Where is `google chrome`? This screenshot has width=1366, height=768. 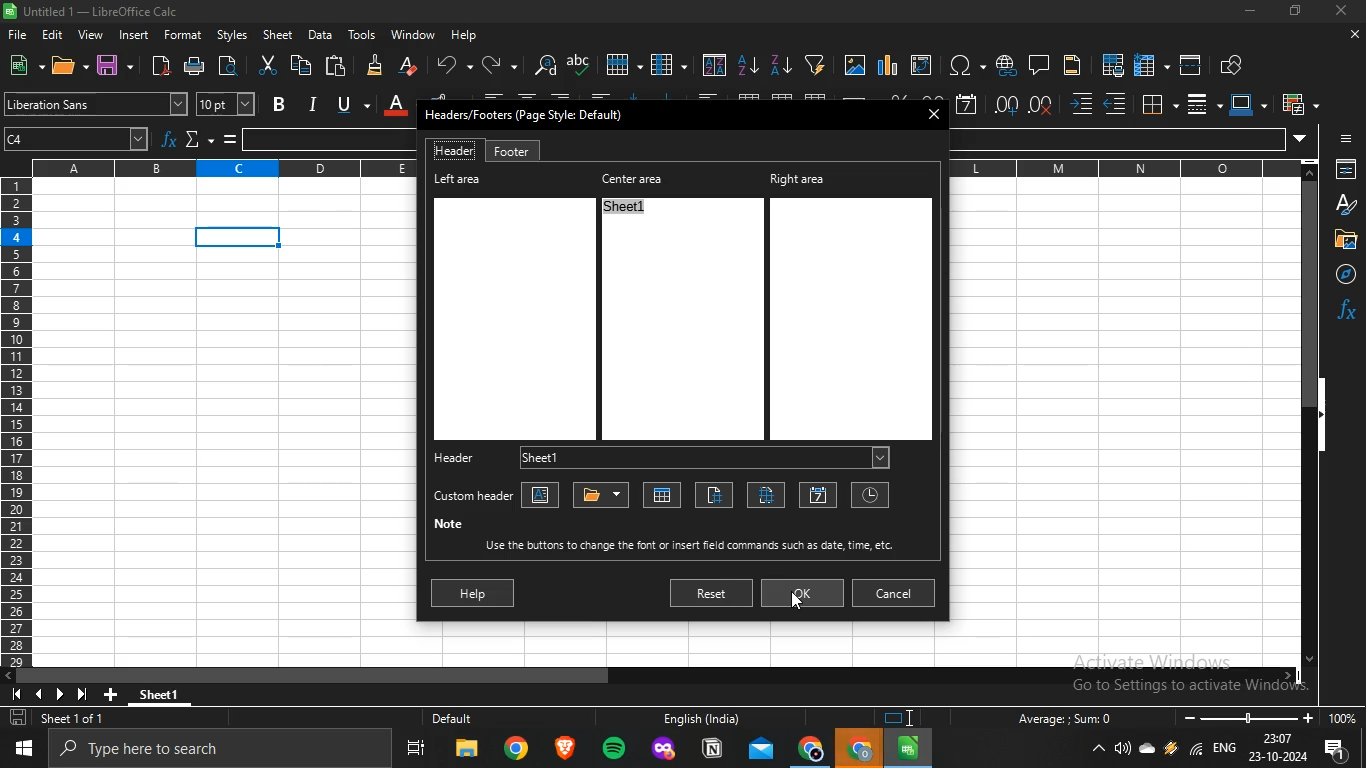 google chrome is located at coordinates (516, 751).